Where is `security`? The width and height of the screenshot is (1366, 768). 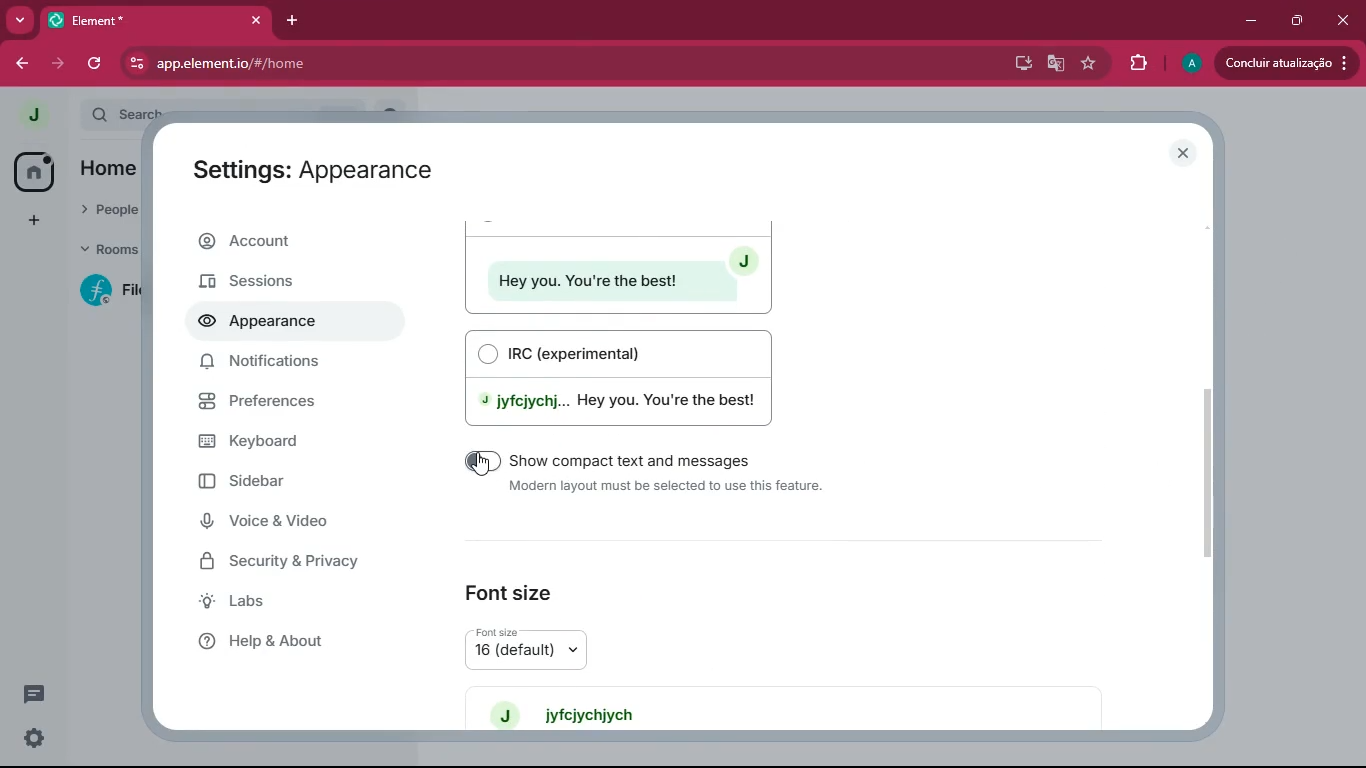
security is located at coordinates (295, 564).